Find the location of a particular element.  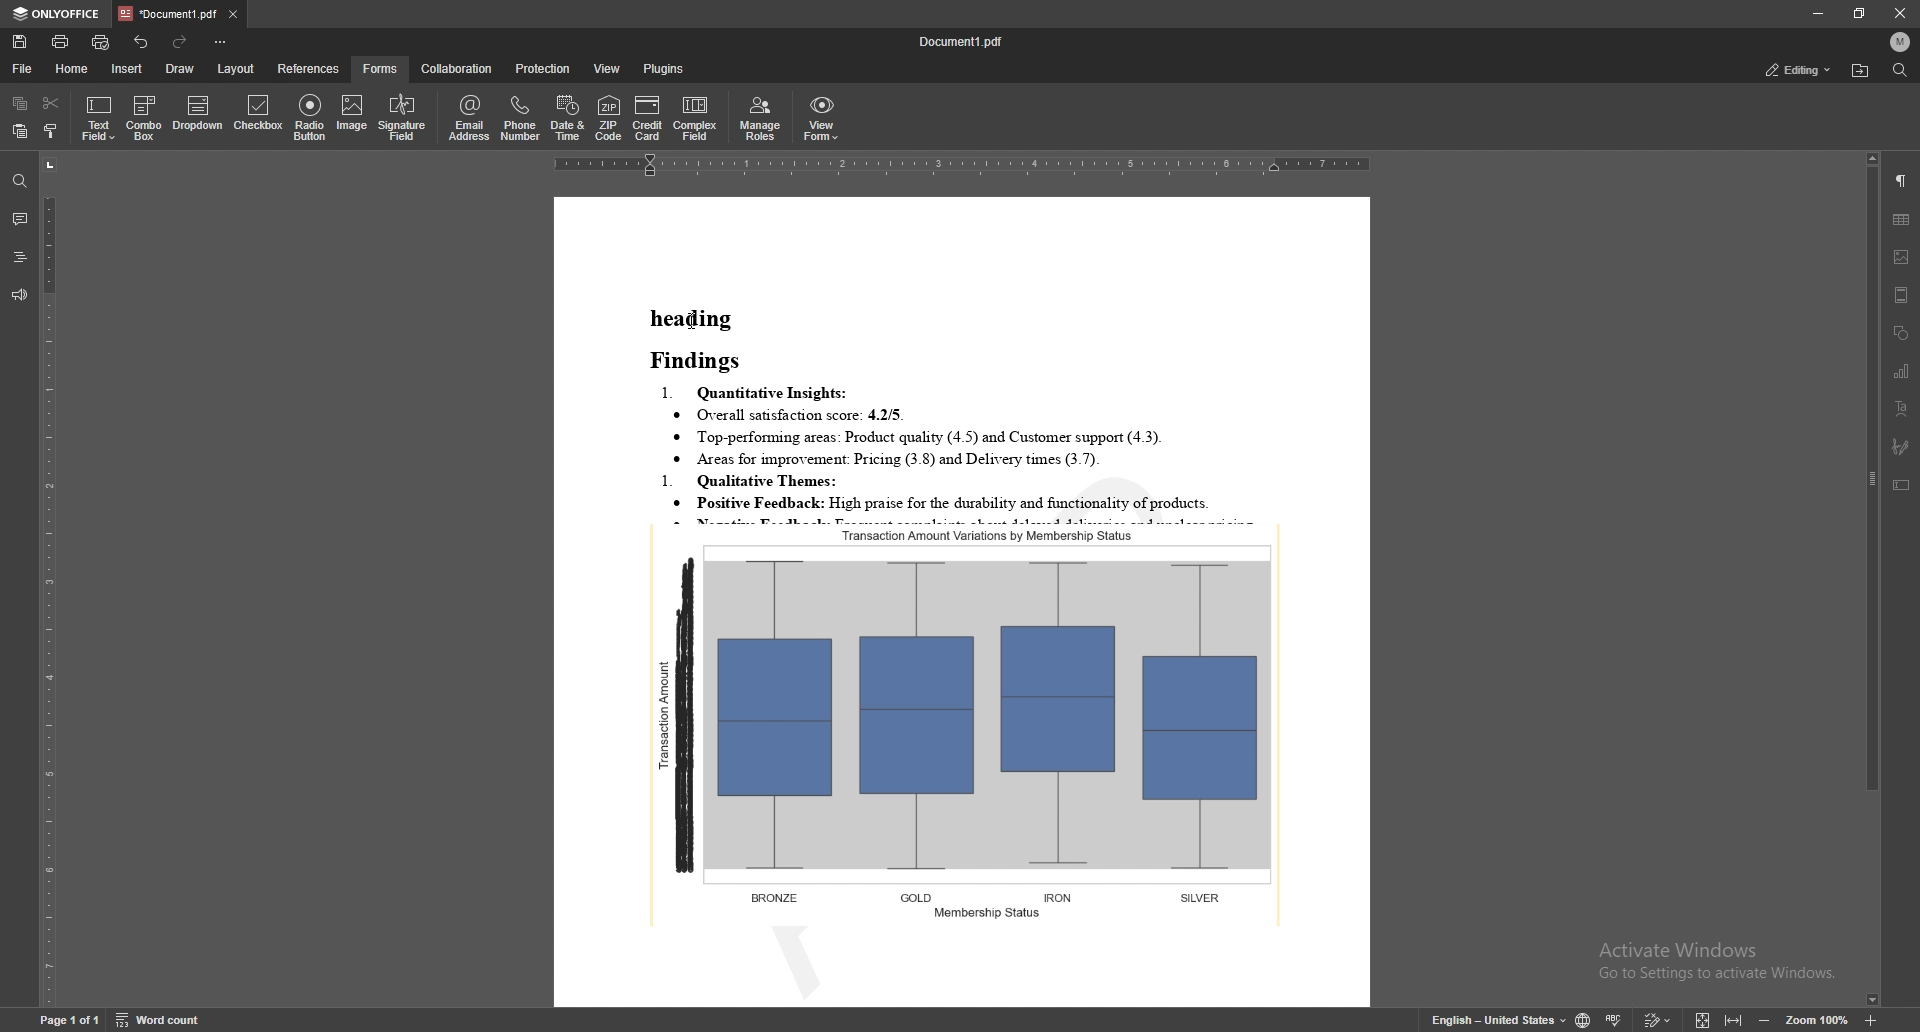

® Overall satisfaction score: 4.2/5. is located at coordinates (791, 415).